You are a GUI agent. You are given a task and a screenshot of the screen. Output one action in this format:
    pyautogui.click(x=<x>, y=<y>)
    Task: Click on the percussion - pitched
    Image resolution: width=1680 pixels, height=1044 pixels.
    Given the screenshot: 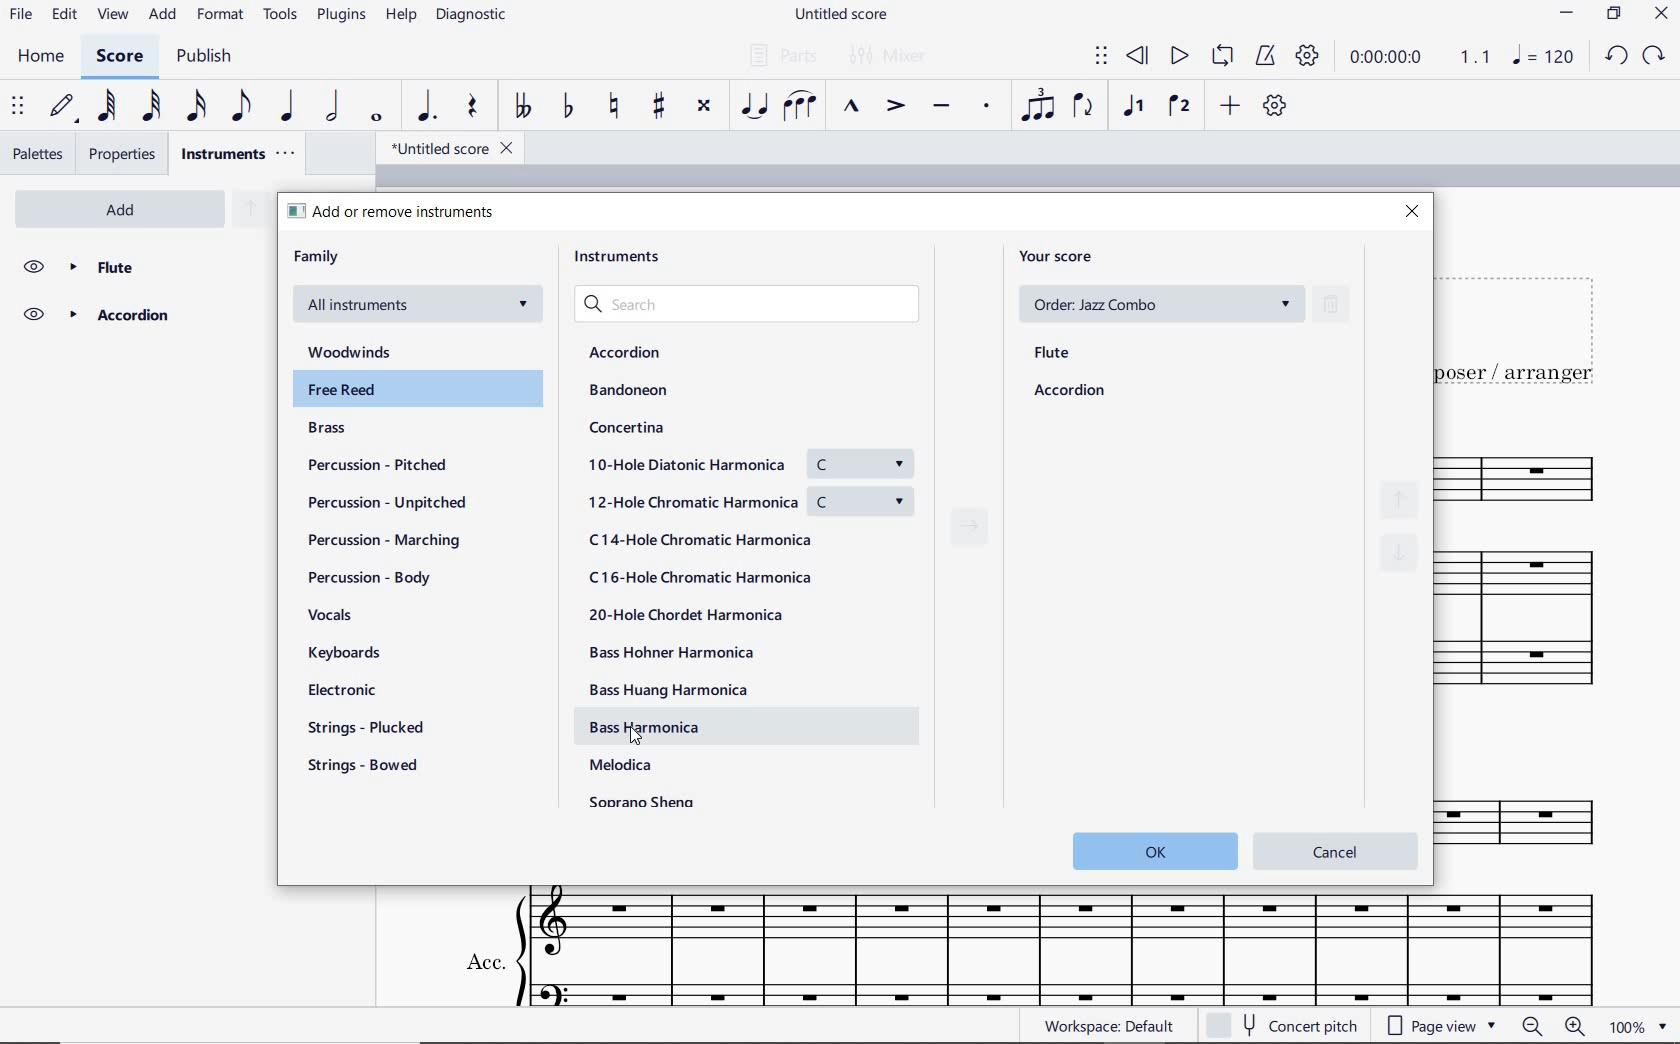 What is the action you would take?
    pyautogui.click(x=377, y=464)
    